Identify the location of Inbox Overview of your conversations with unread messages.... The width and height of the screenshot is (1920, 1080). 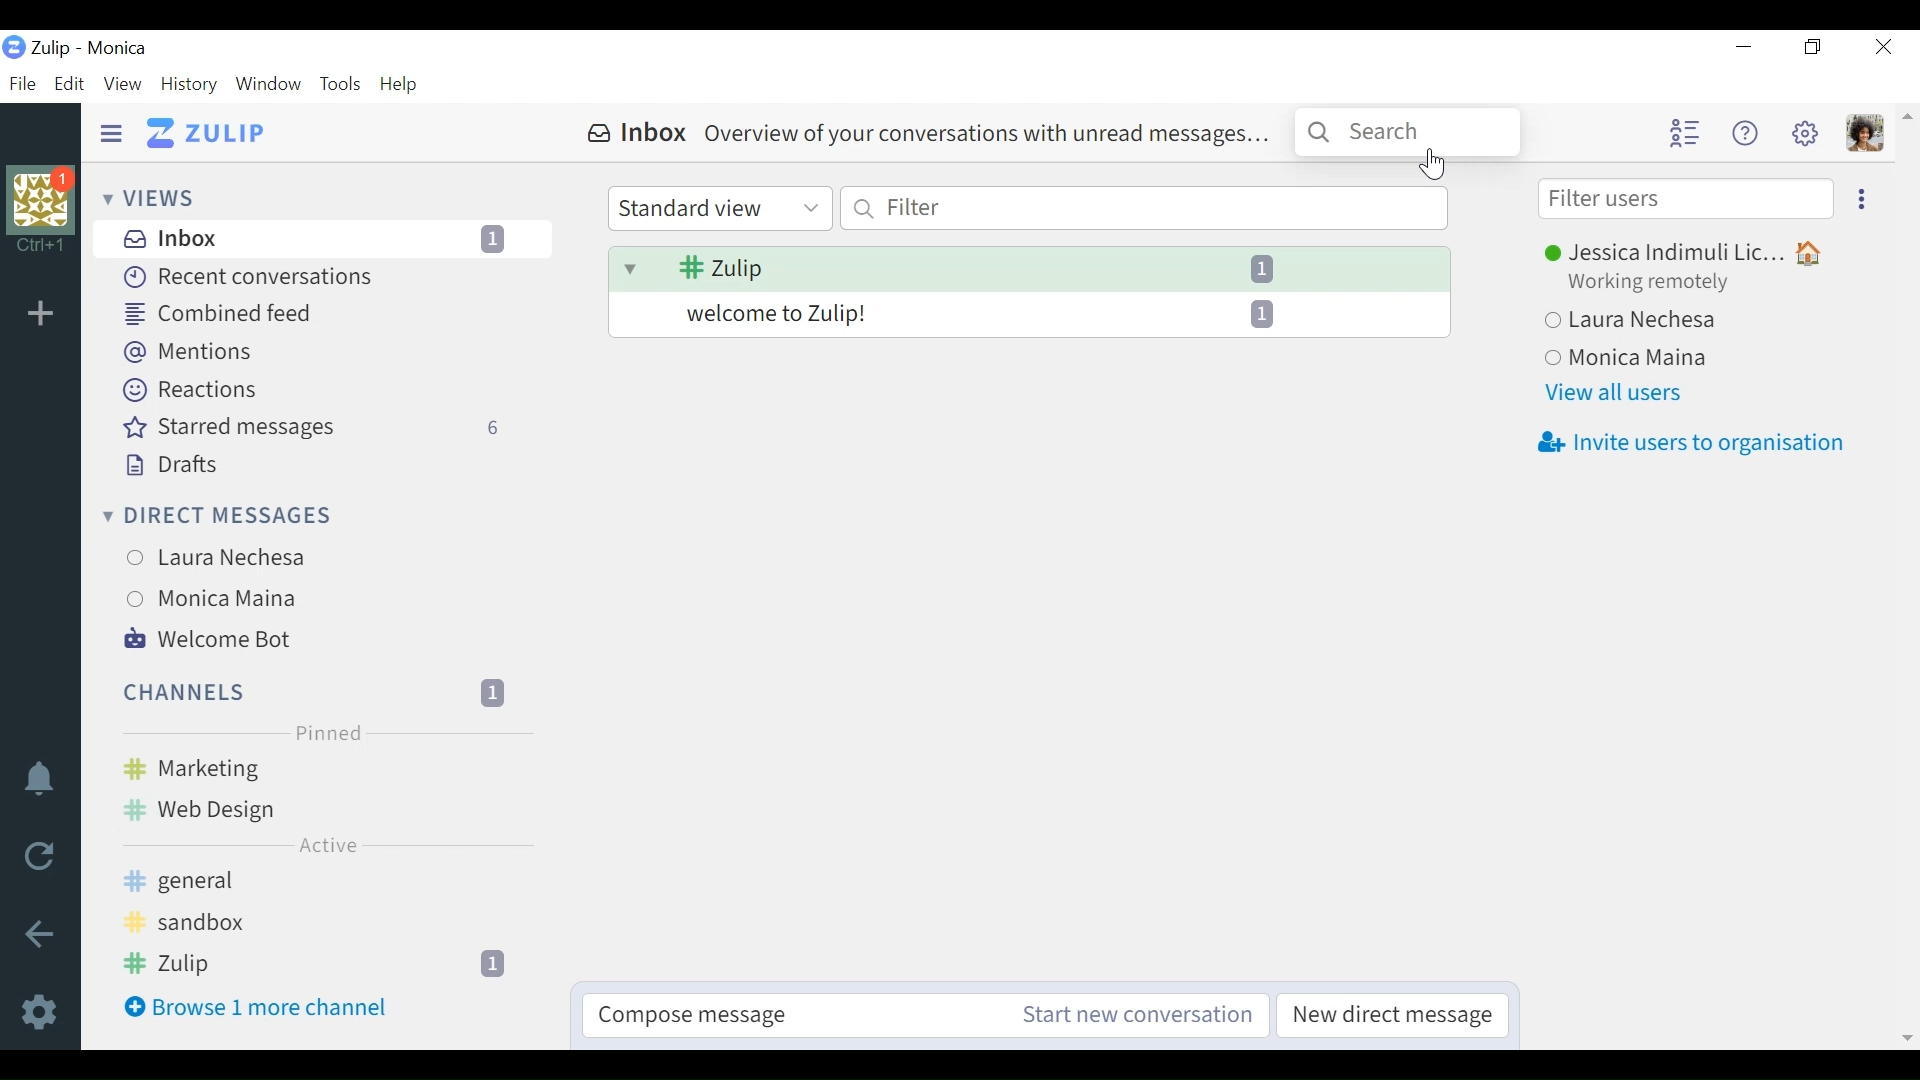
(925, 132).